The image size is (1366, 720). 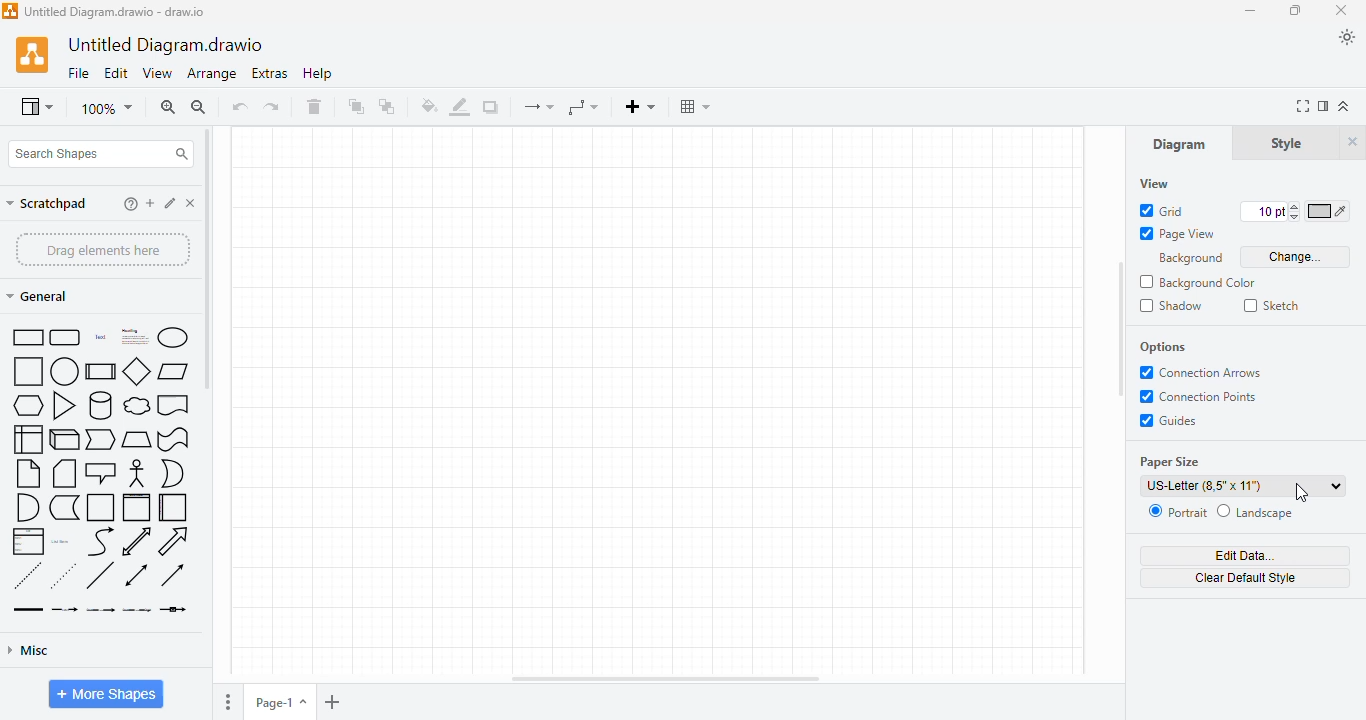 What do you see at coordinates (102, 249) in the screenshot?
I see `drag elements here` at bounding box center [102, 249].